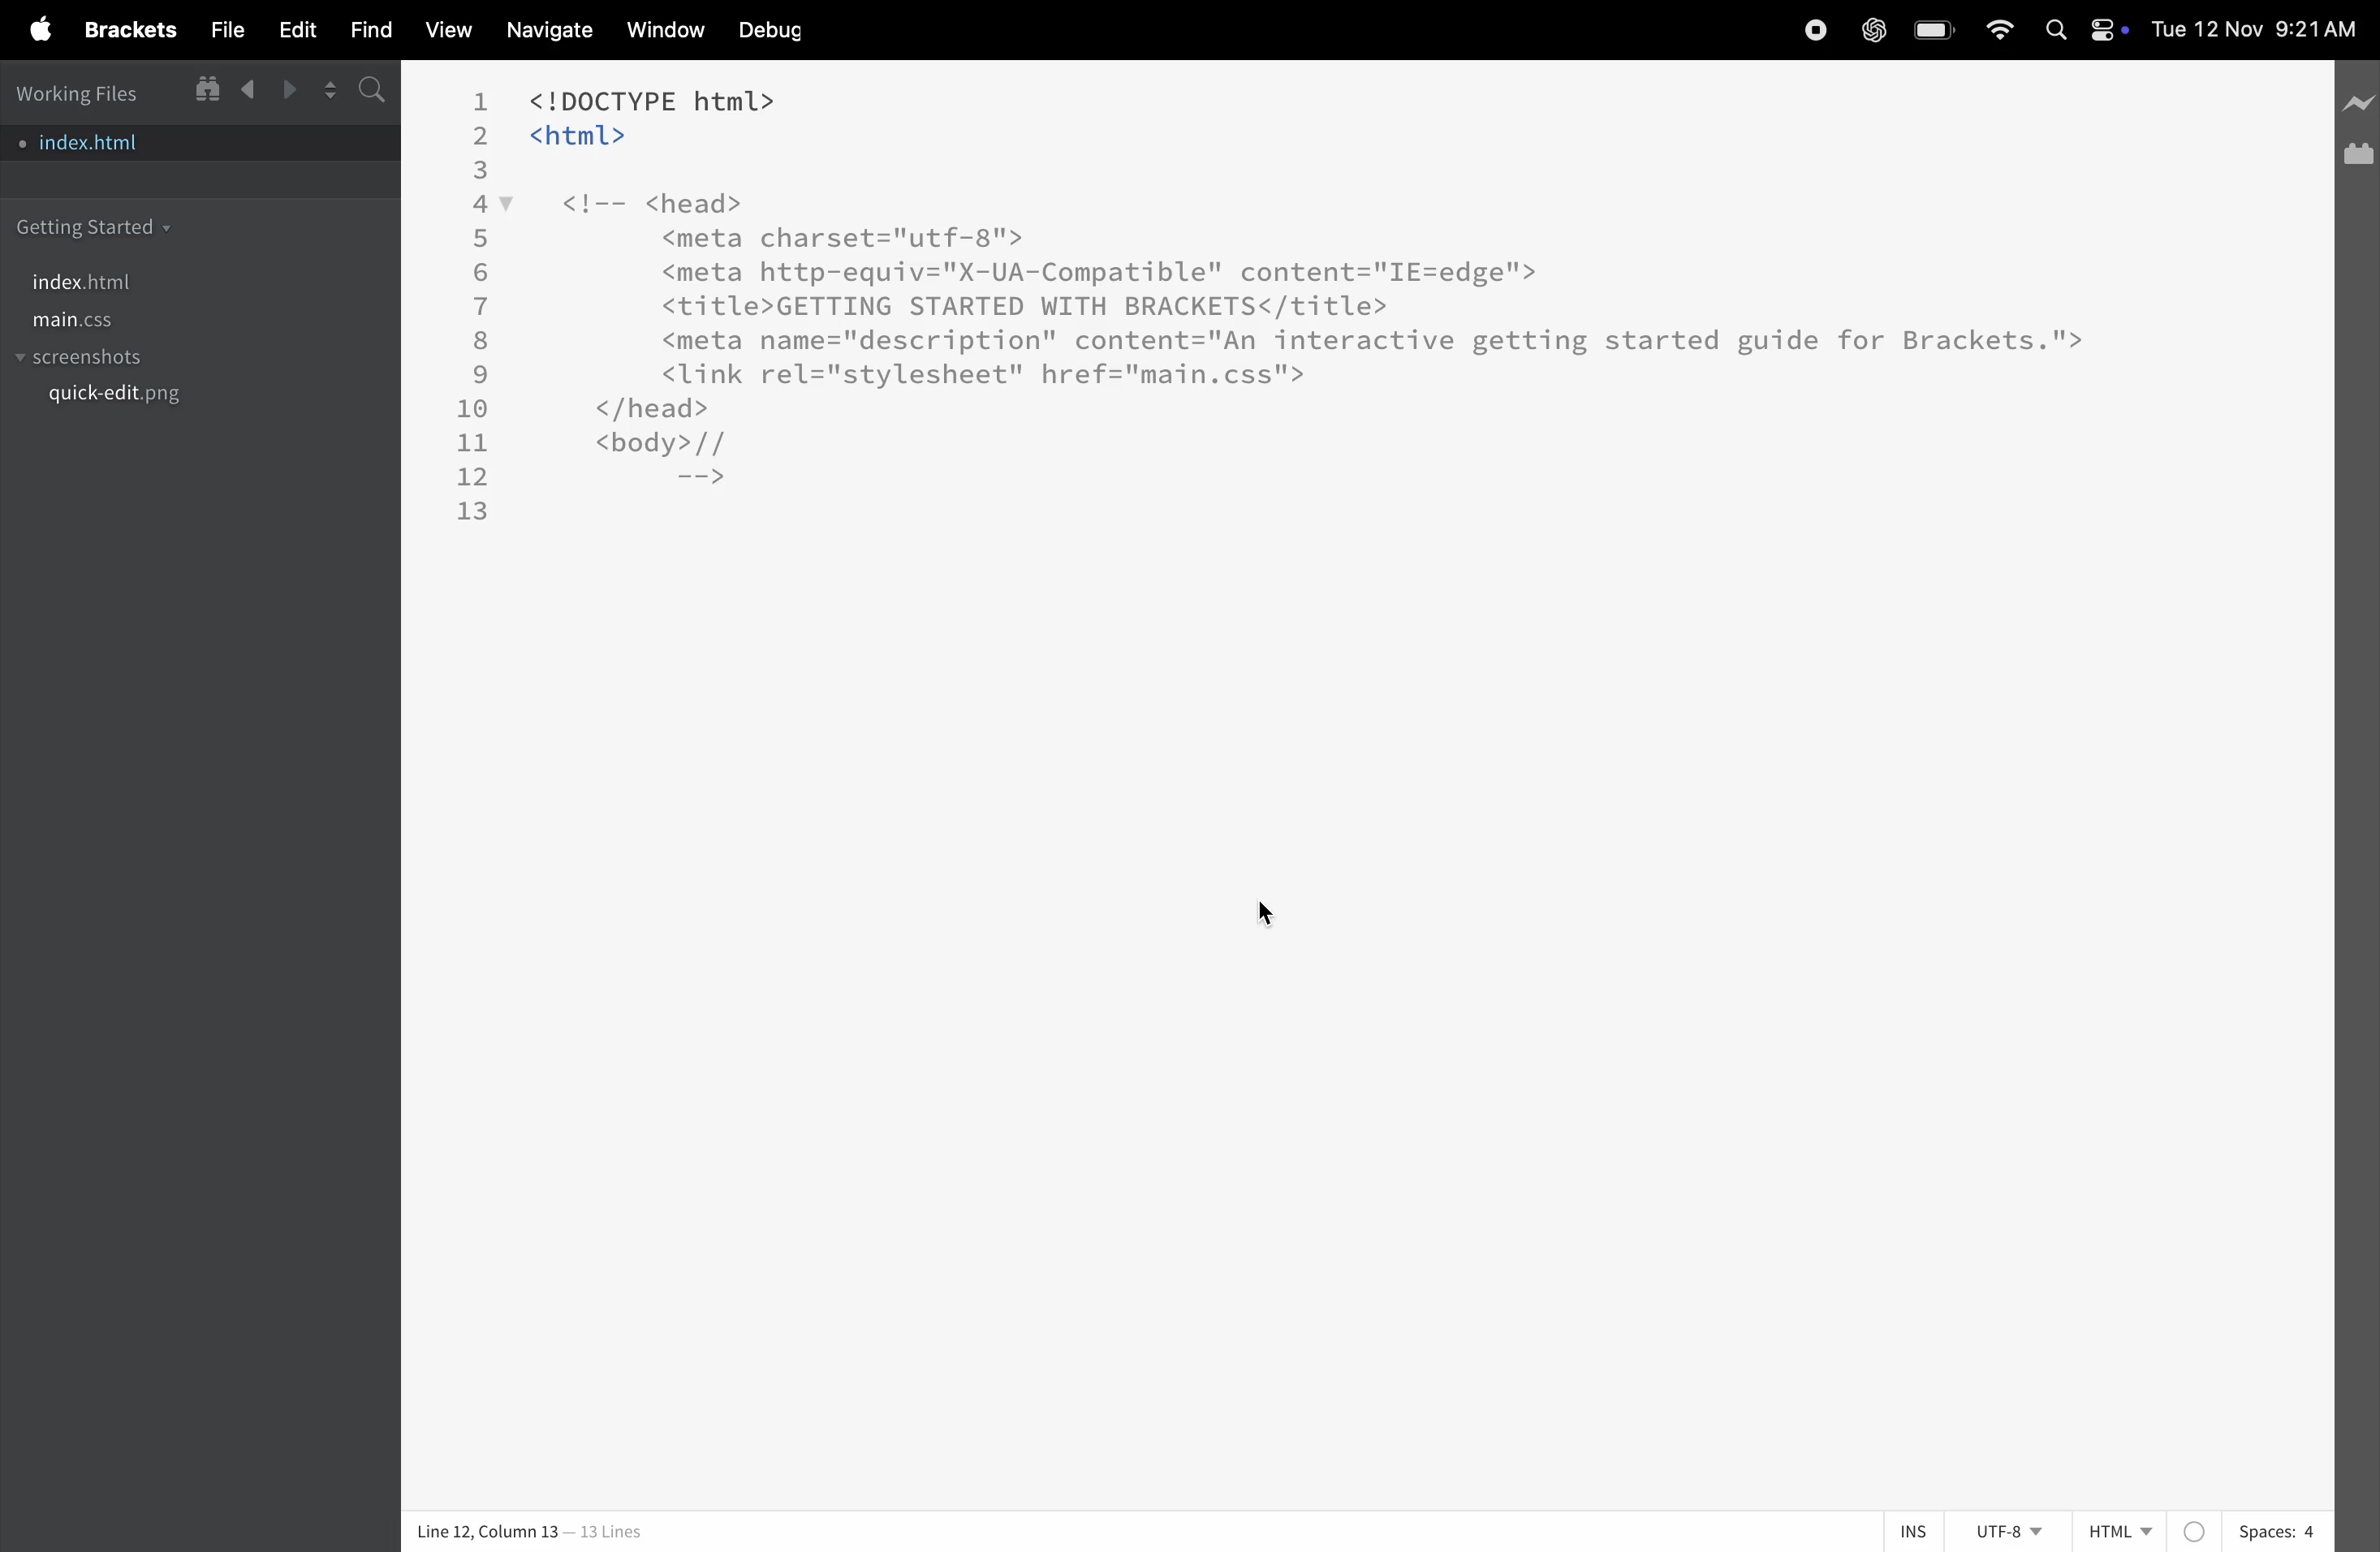  I want to click on brackets, so click(128, 28).